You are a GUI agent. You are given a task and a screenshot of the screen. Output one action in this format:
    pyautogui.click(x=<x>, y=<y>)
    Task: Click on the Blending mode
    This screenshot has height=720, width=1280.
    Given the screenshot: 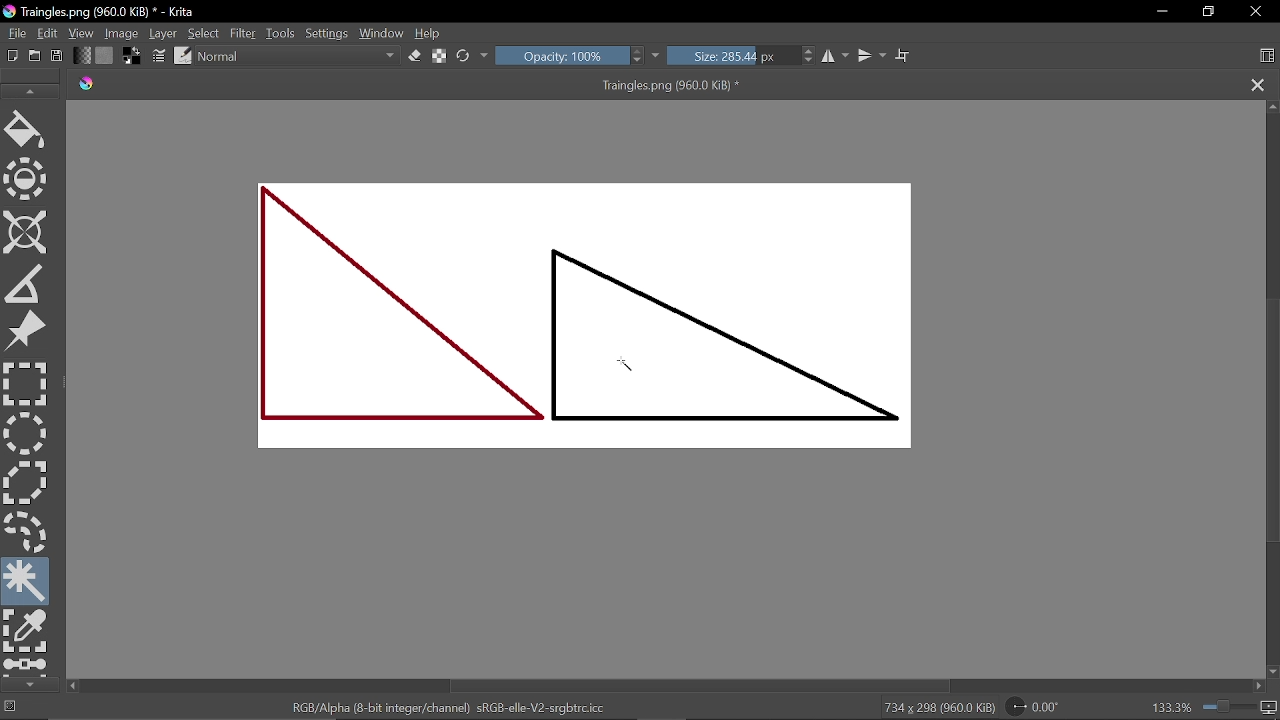 What is the action you would take?
    pyautogui.click(x=298, y=56)
    